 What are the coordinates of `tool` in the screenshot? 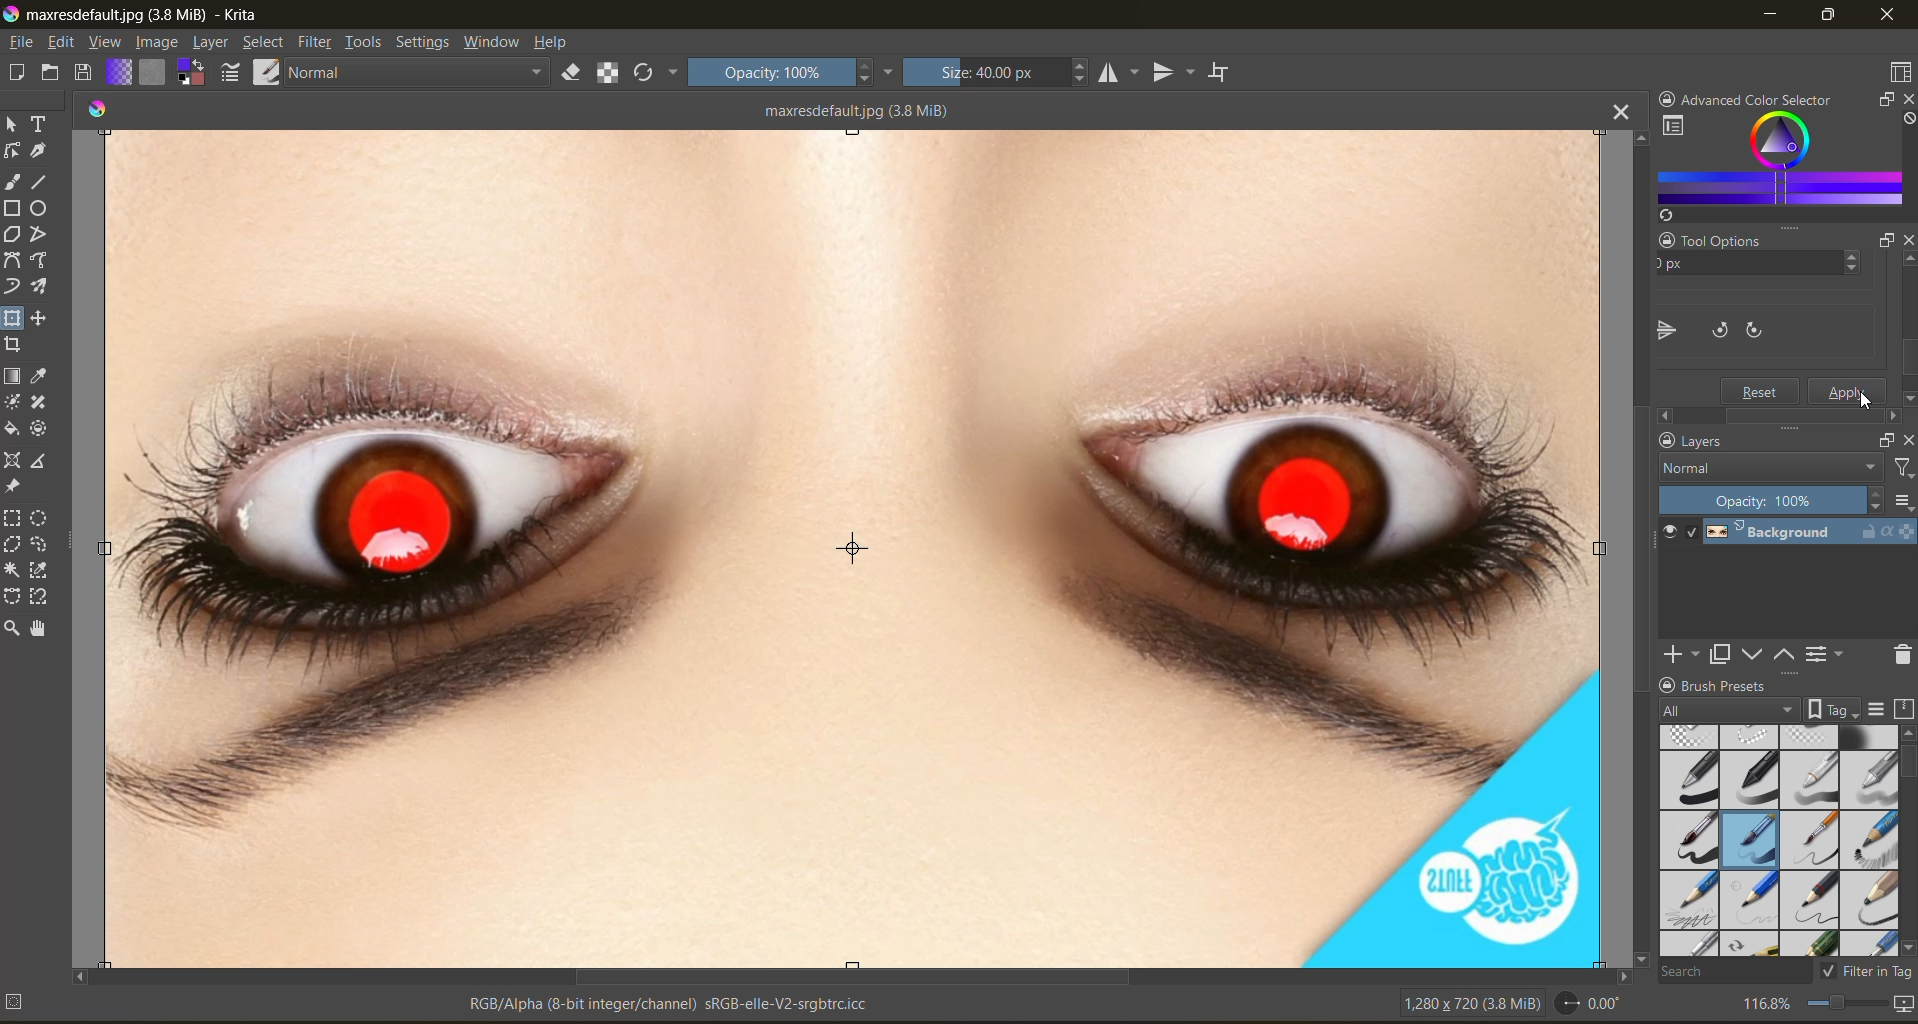 It's located at (14, 208).